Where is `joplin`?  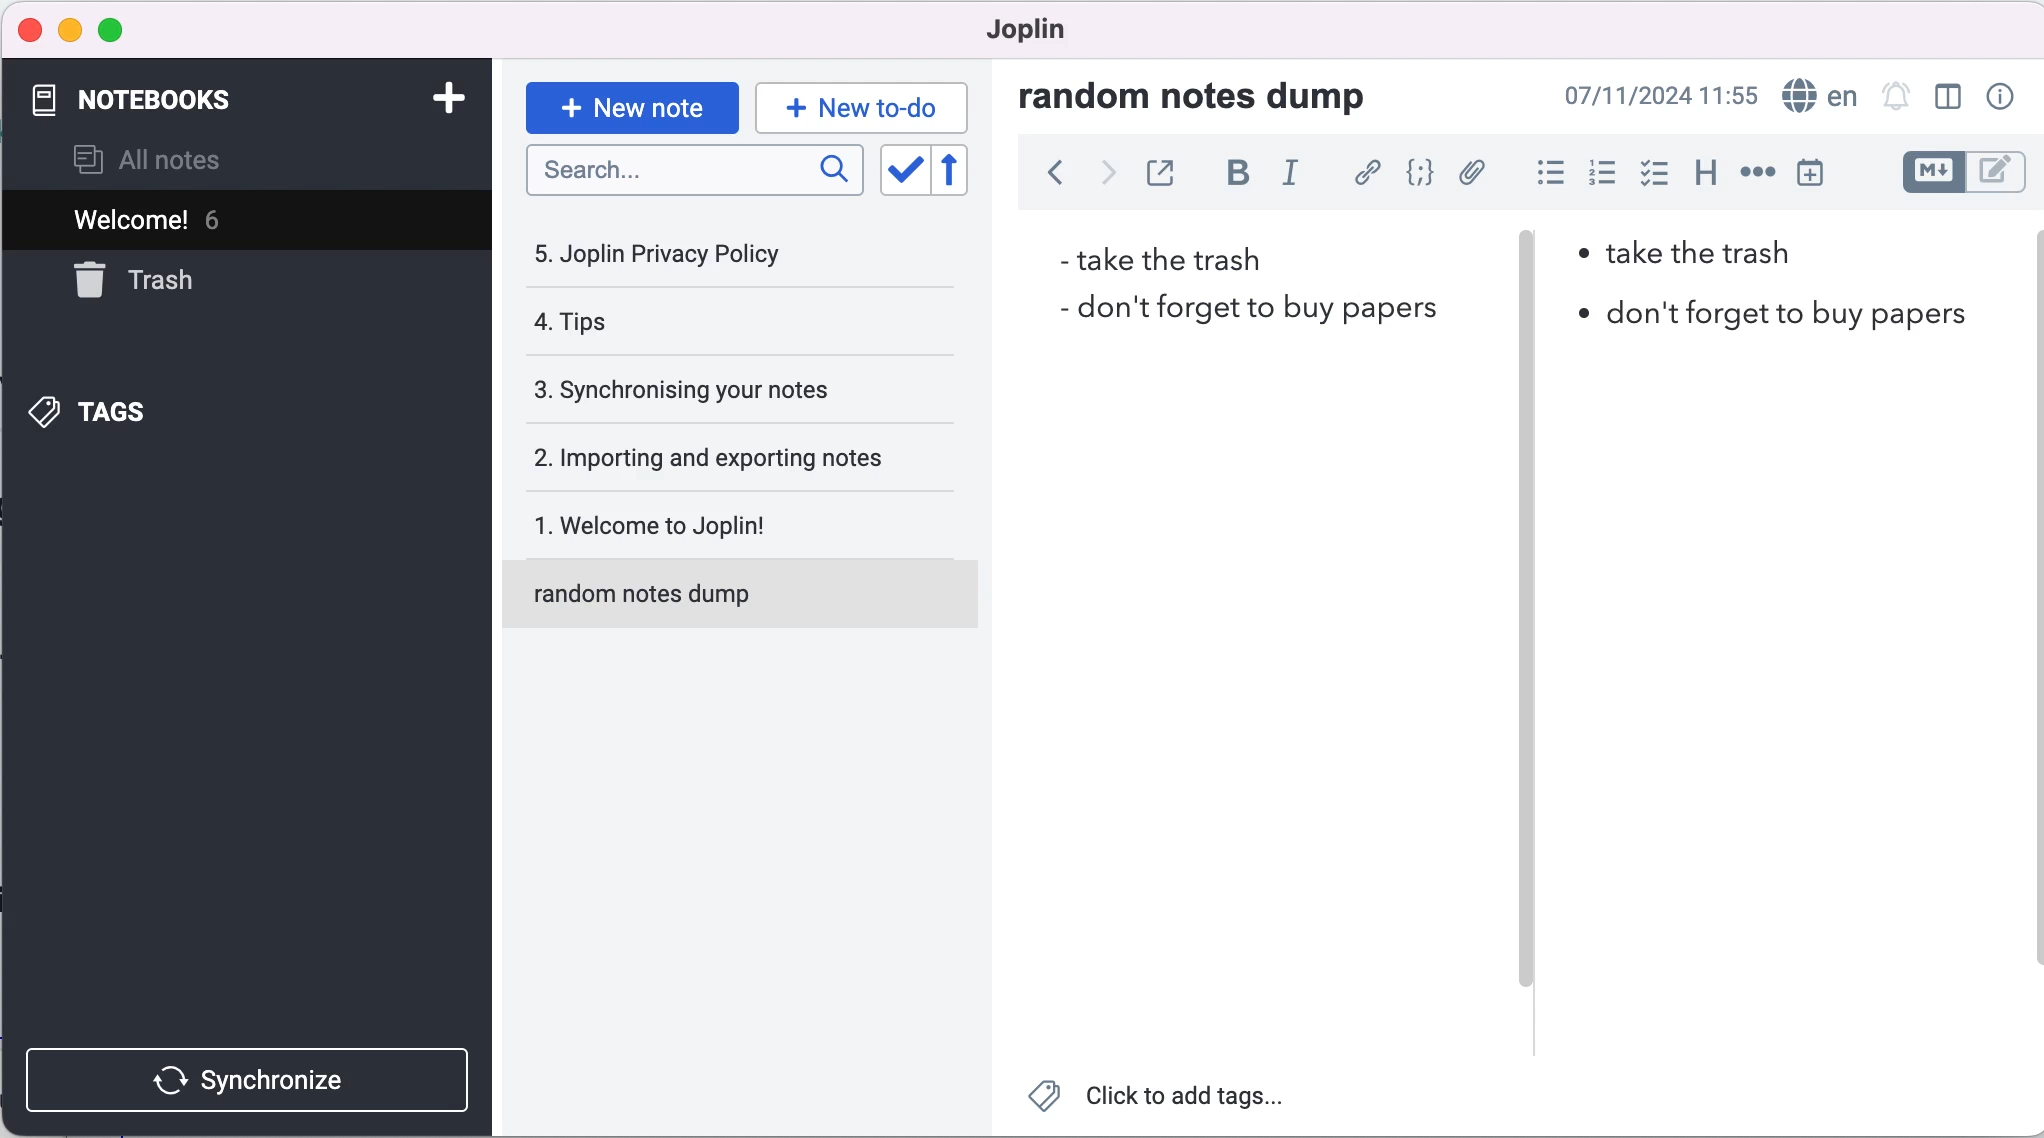
joplin is located at coordinates (1035, 35).